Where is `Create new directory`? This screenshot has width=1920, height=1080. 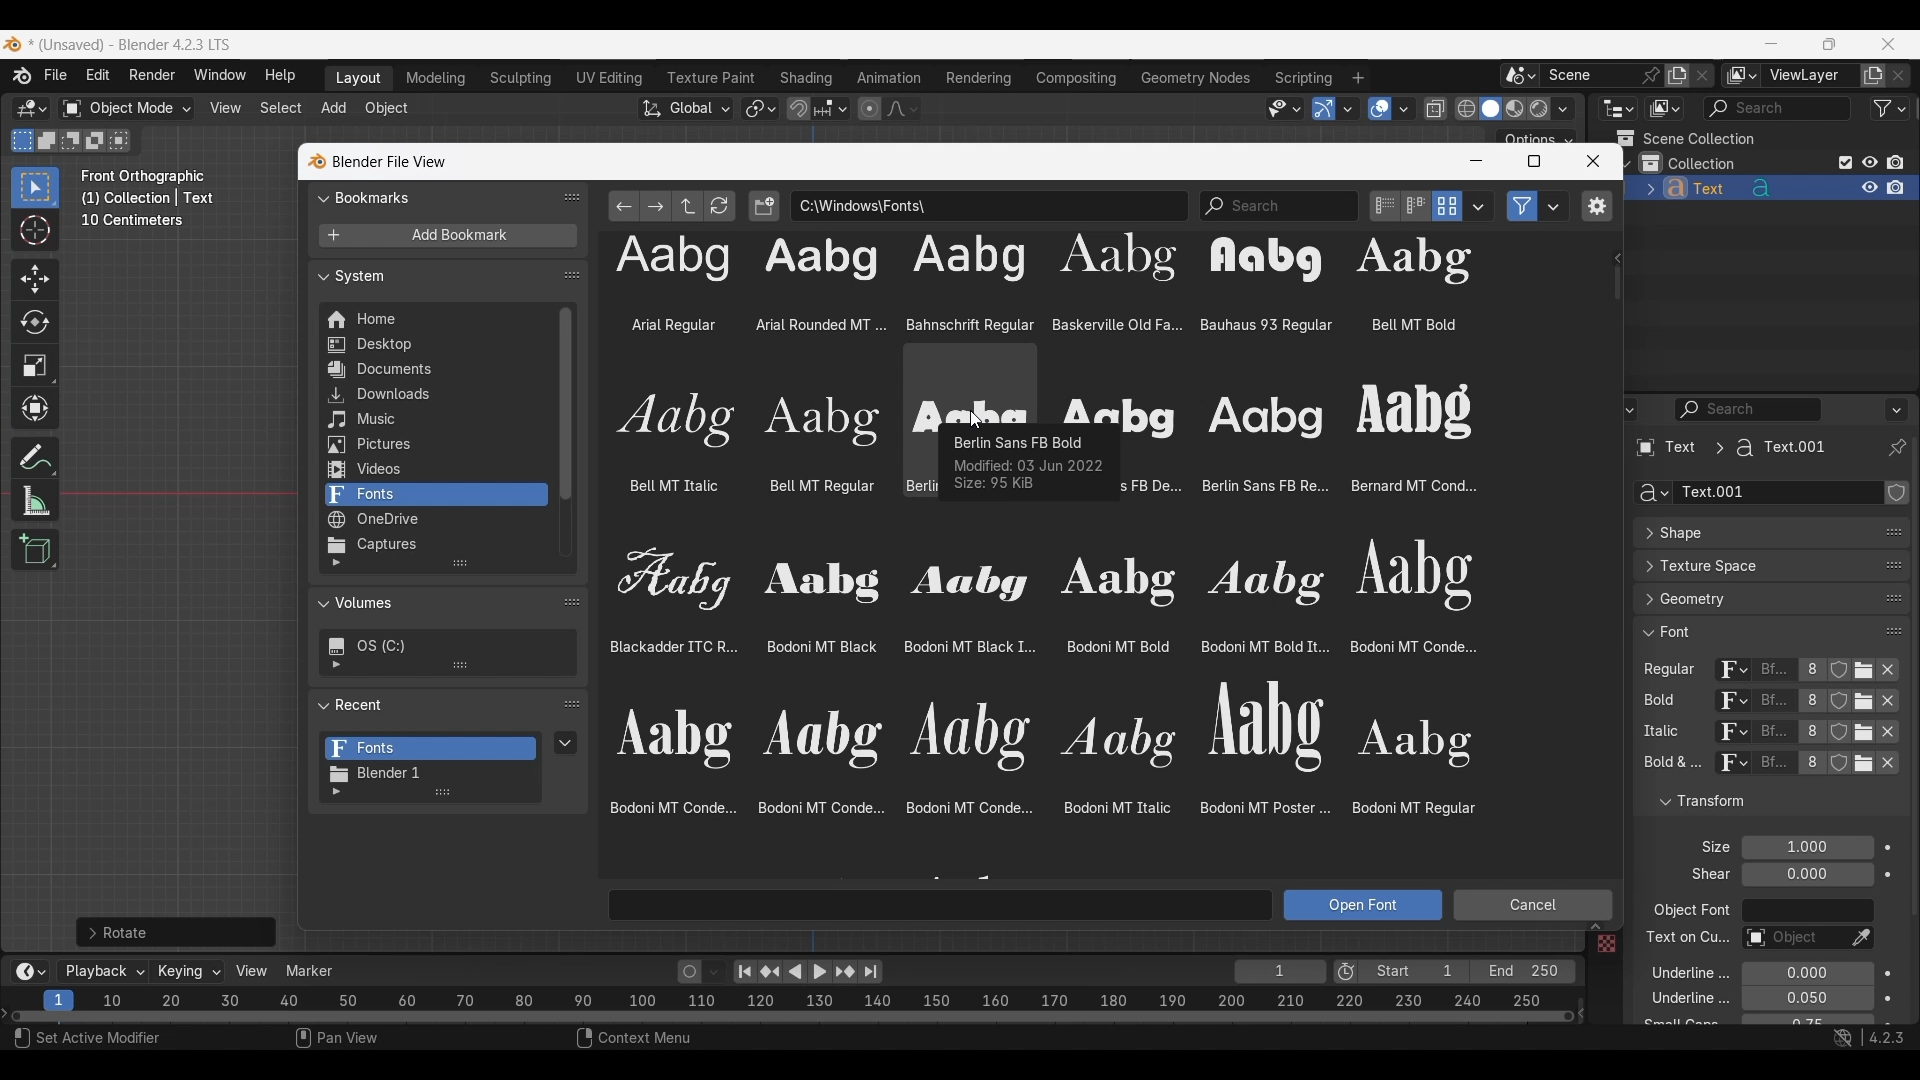 Create new directory is located at coordinates (764, 206).